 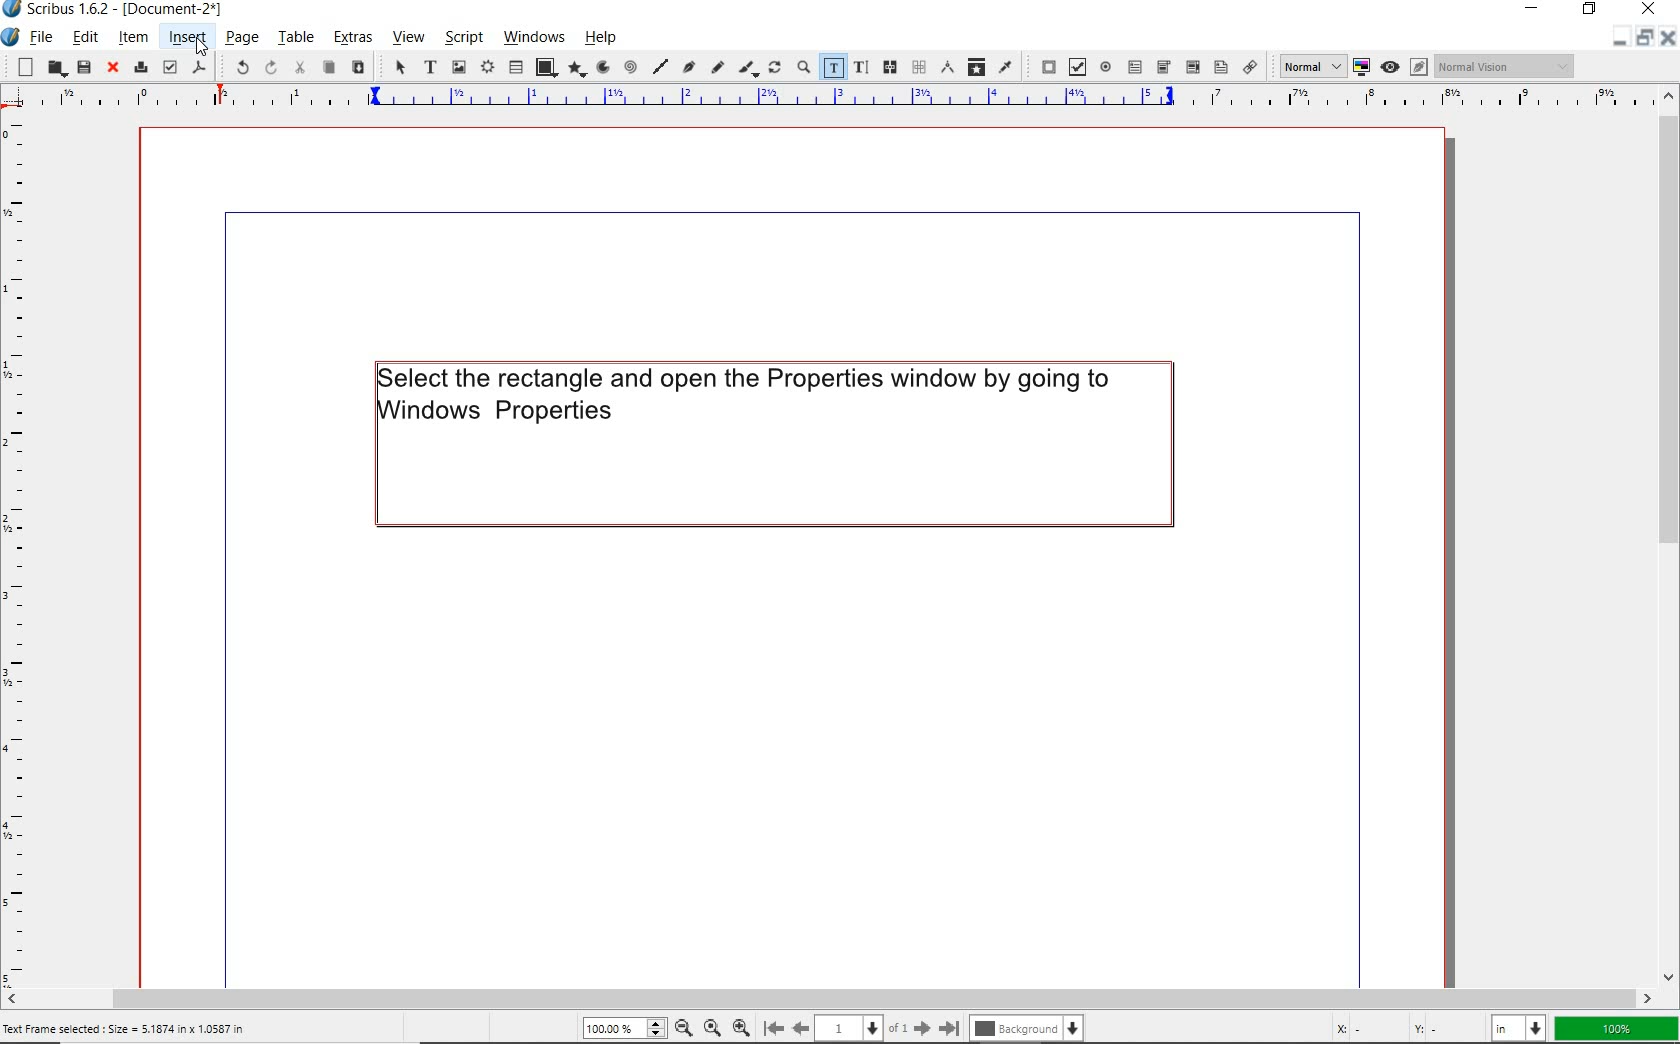 What do you see at coordinates (748, 69) in the screenshot?
I see `calligraphic line` at bounding box center [748, 69].